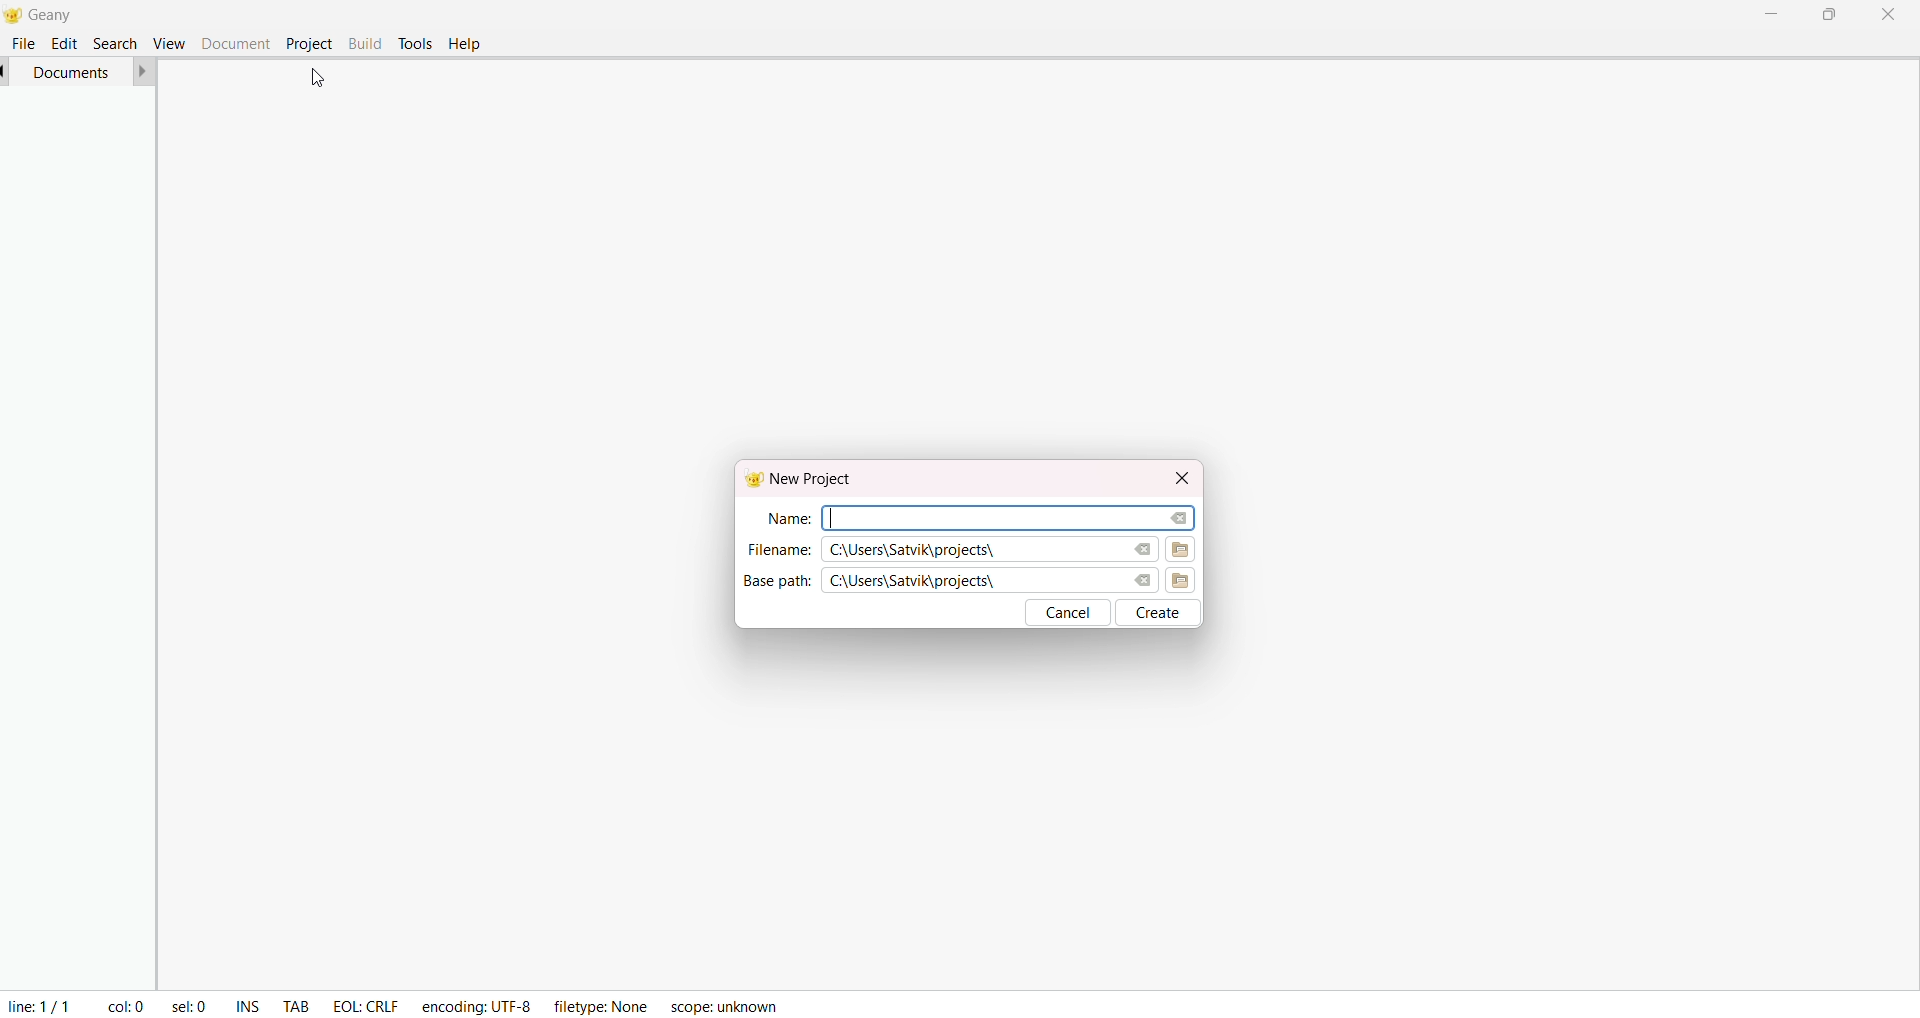  Describe the element at coordinates (1140, 549) in the screenshot. I see `clear file name` at that location.